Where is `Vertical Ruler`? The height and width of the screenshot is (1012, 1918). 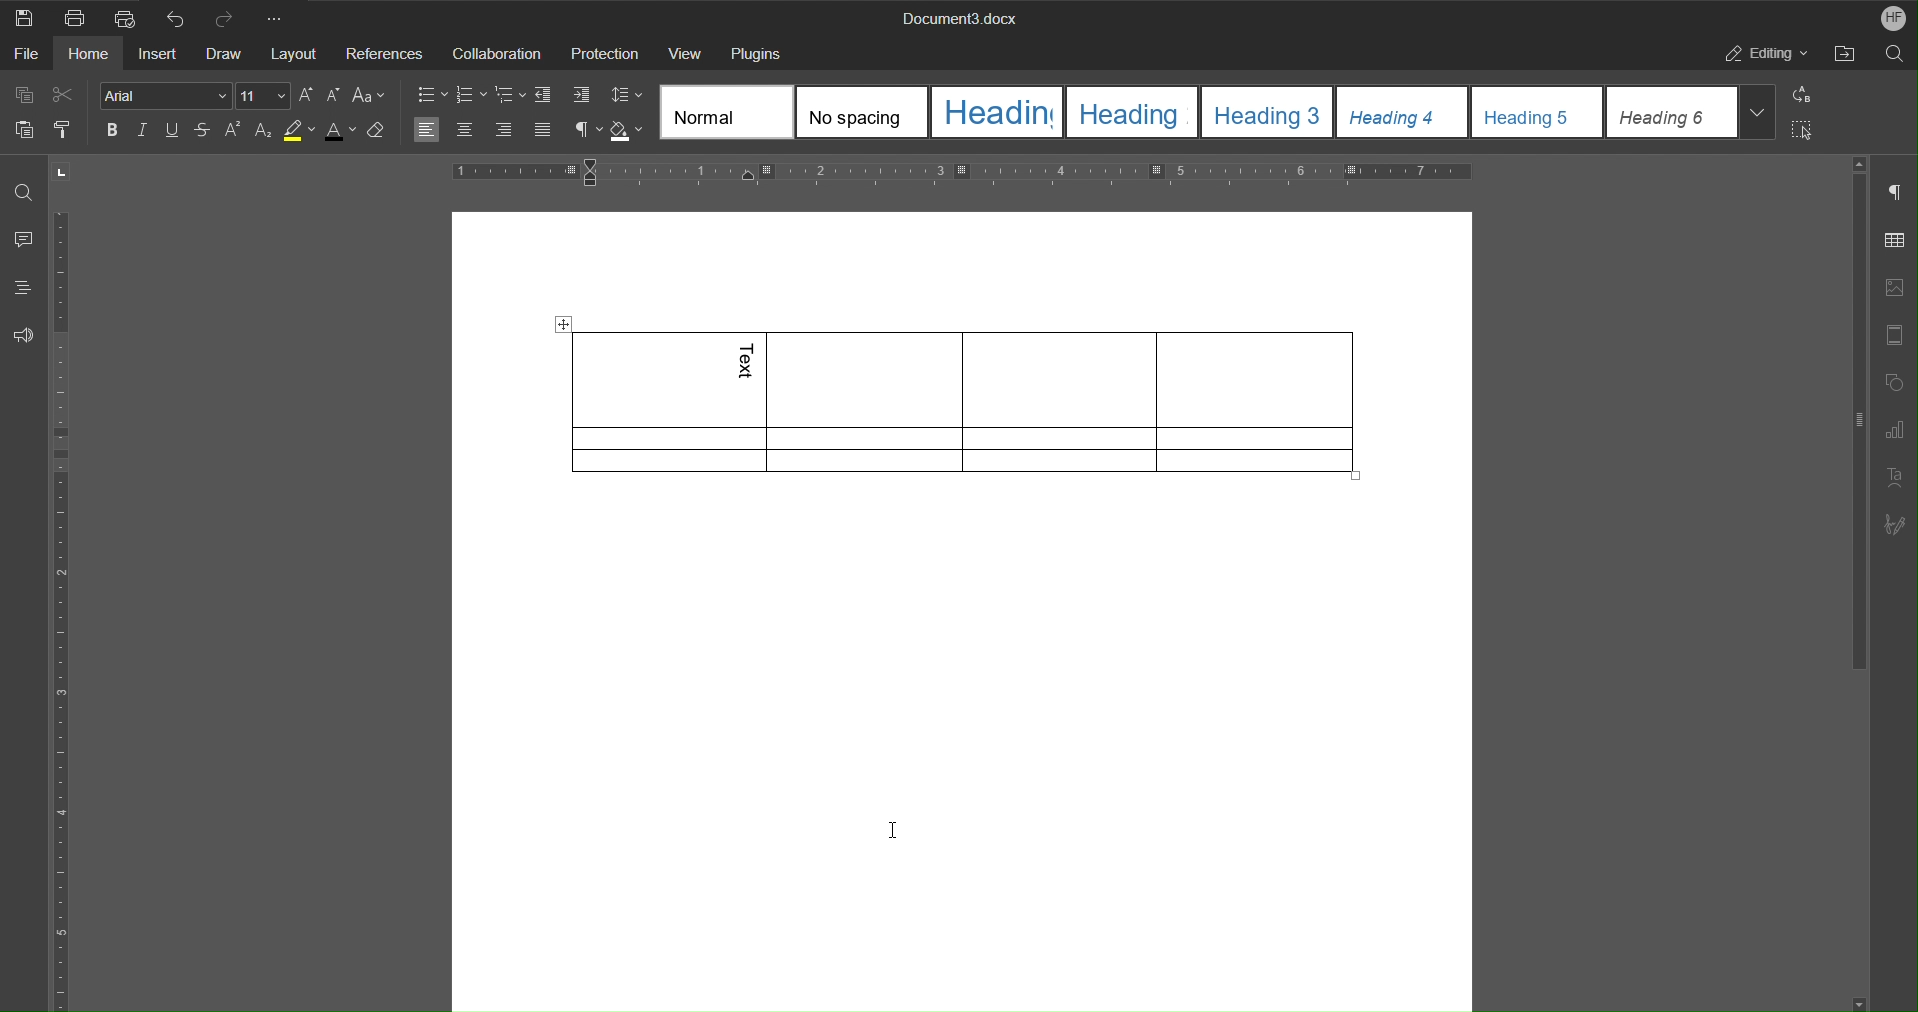
Vertical Ruler is located at coordinates (65, 611).